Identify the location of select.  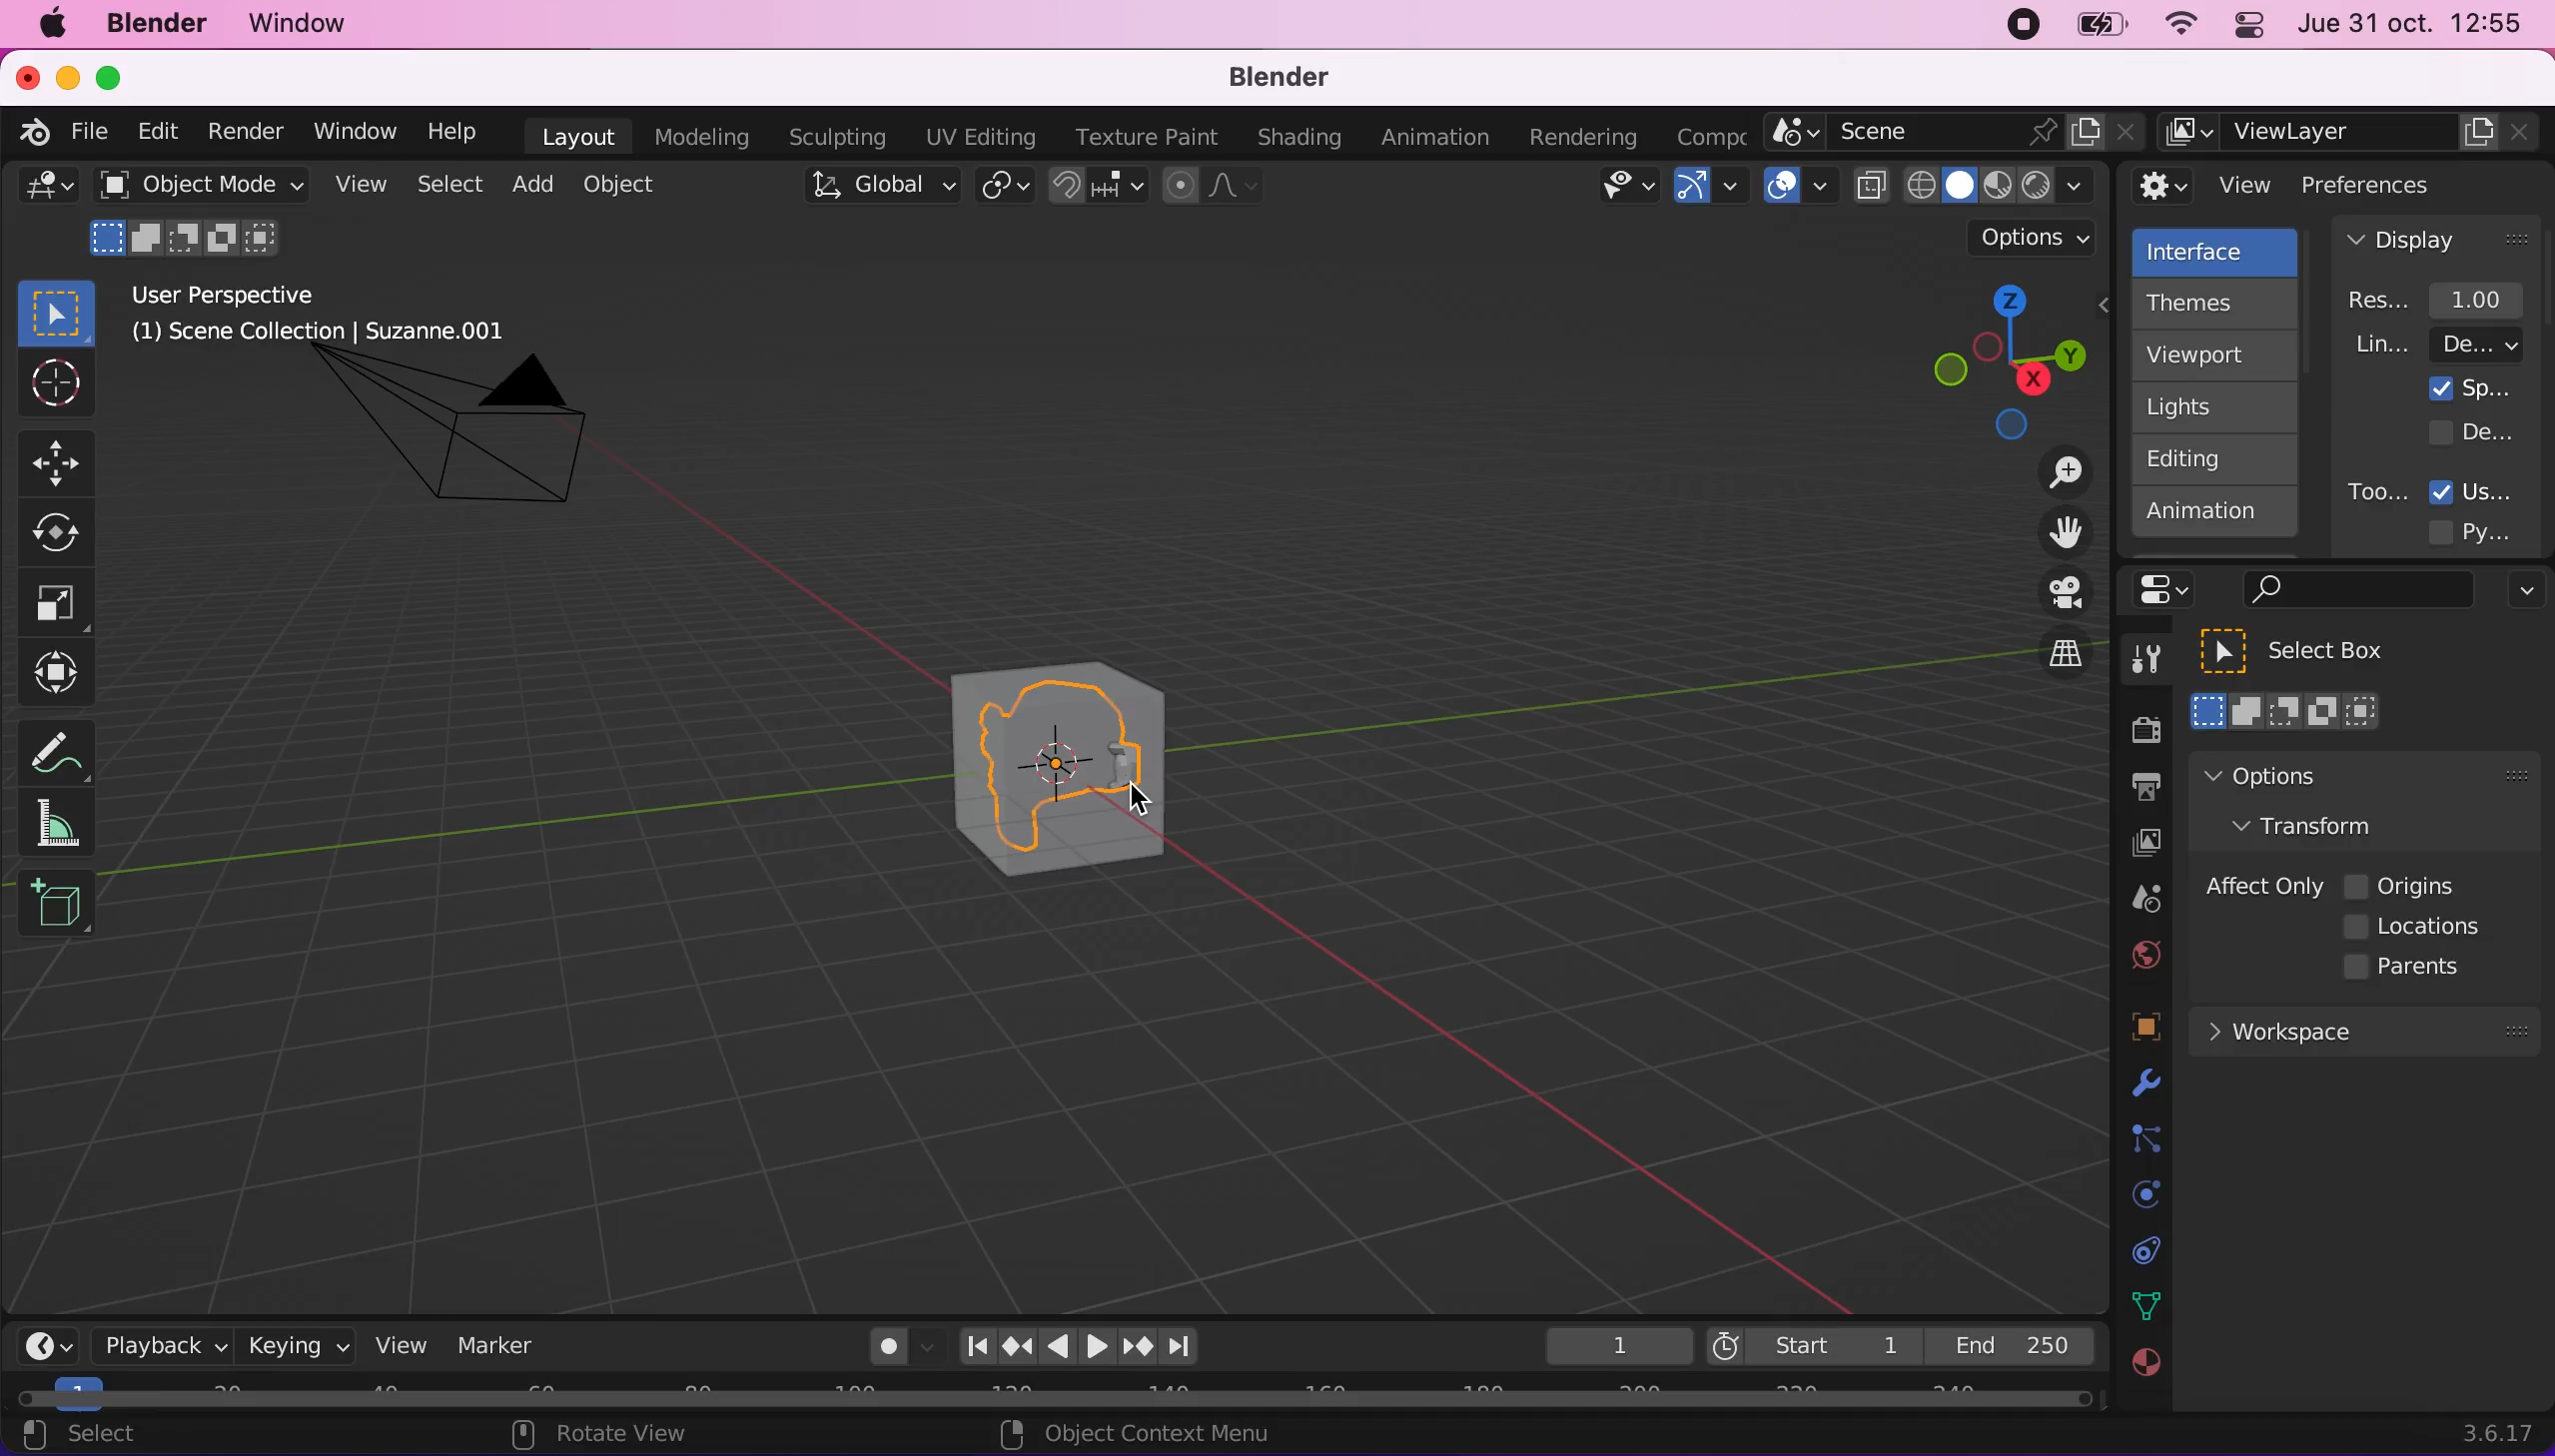
(448, 186).